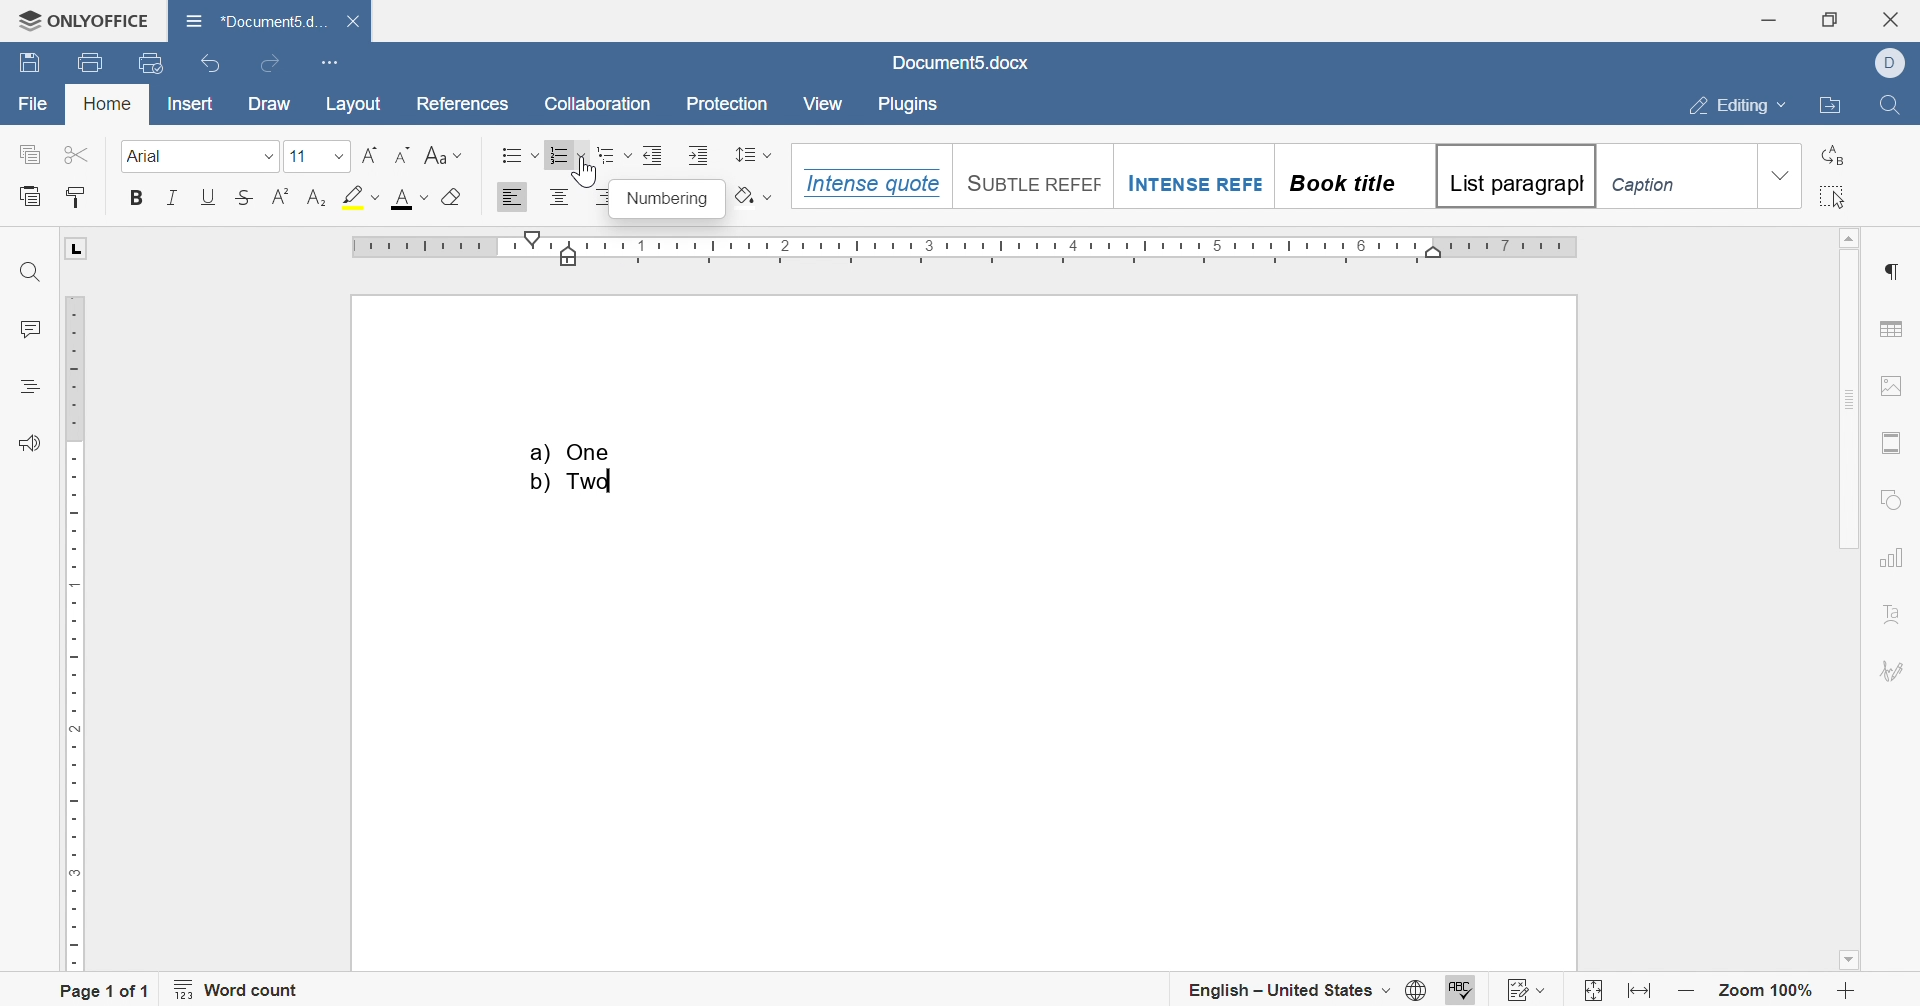 The image size is (1920, 1006). I want to click on ruler, so click(967, 248).